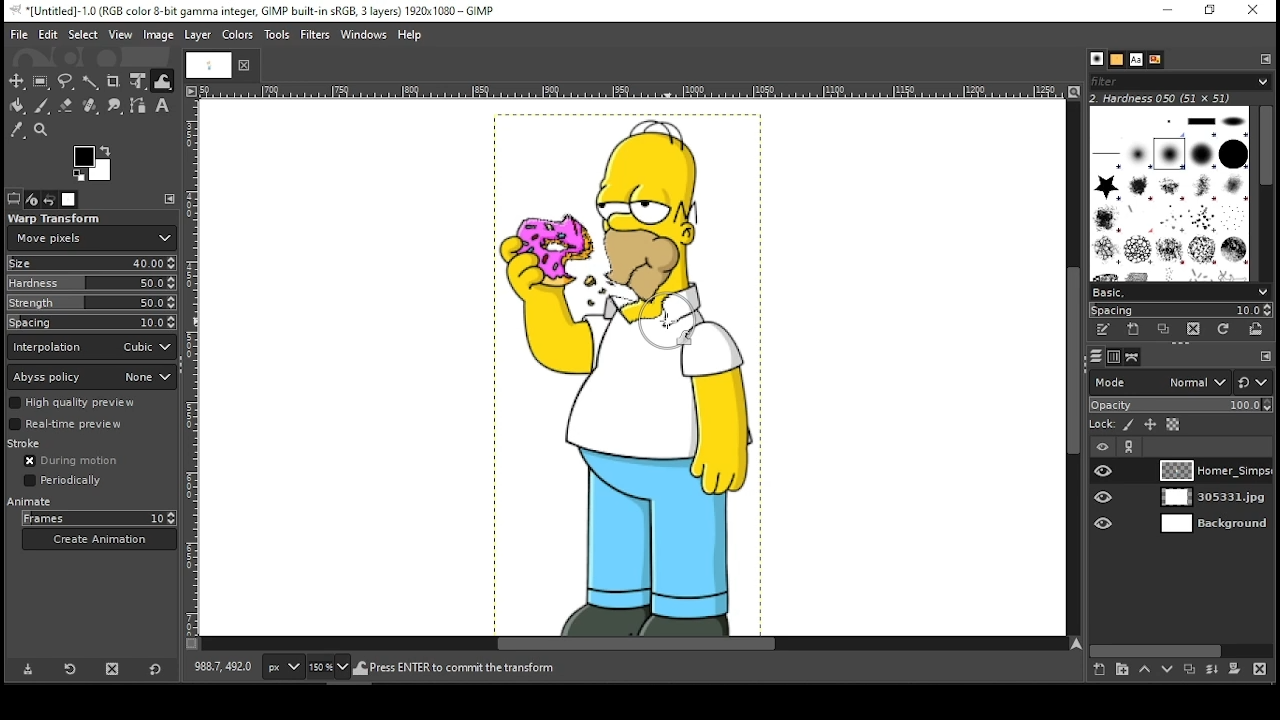  What do you see at coordinates (1177, 80) in the screenshot?
I see `filter` at bounding box center [1177, 80].